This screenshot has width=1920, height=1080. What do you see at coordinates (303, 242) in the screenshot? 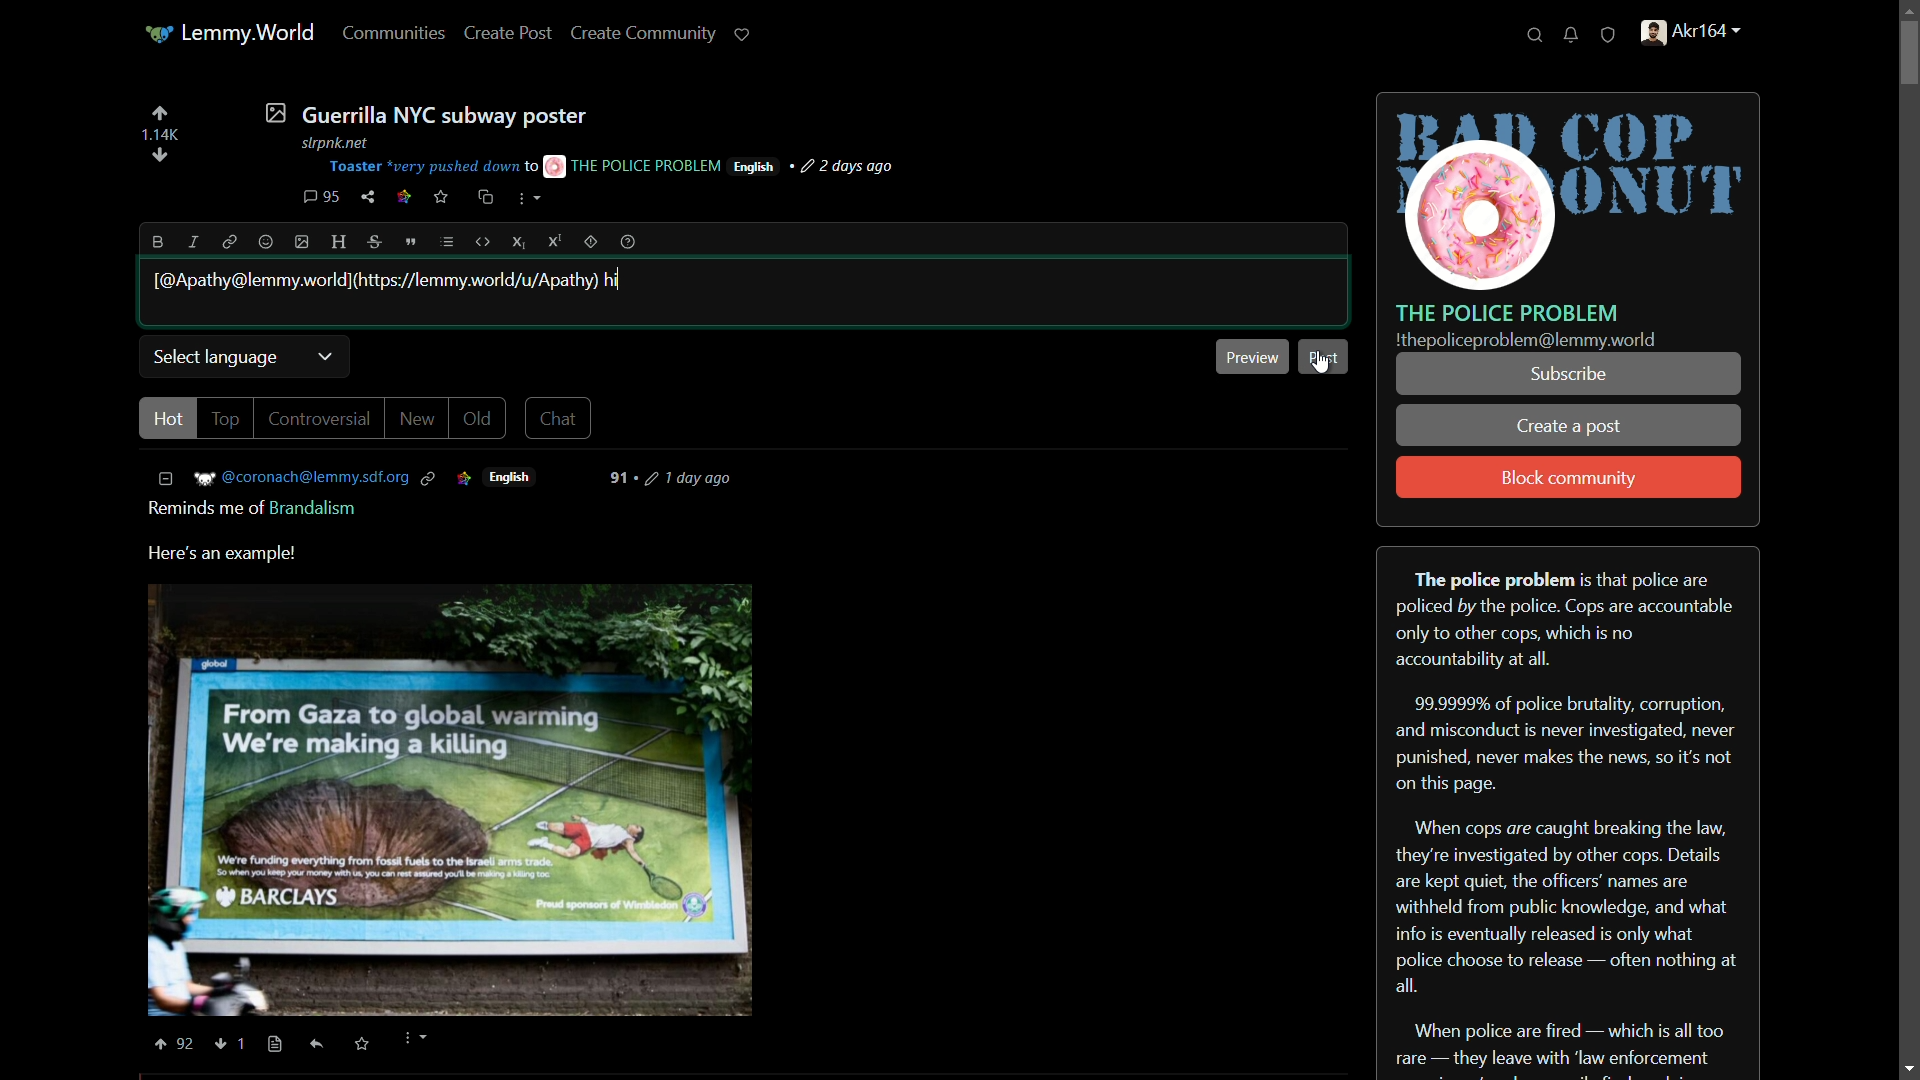
I see `image` at bounding box center [303, 242].